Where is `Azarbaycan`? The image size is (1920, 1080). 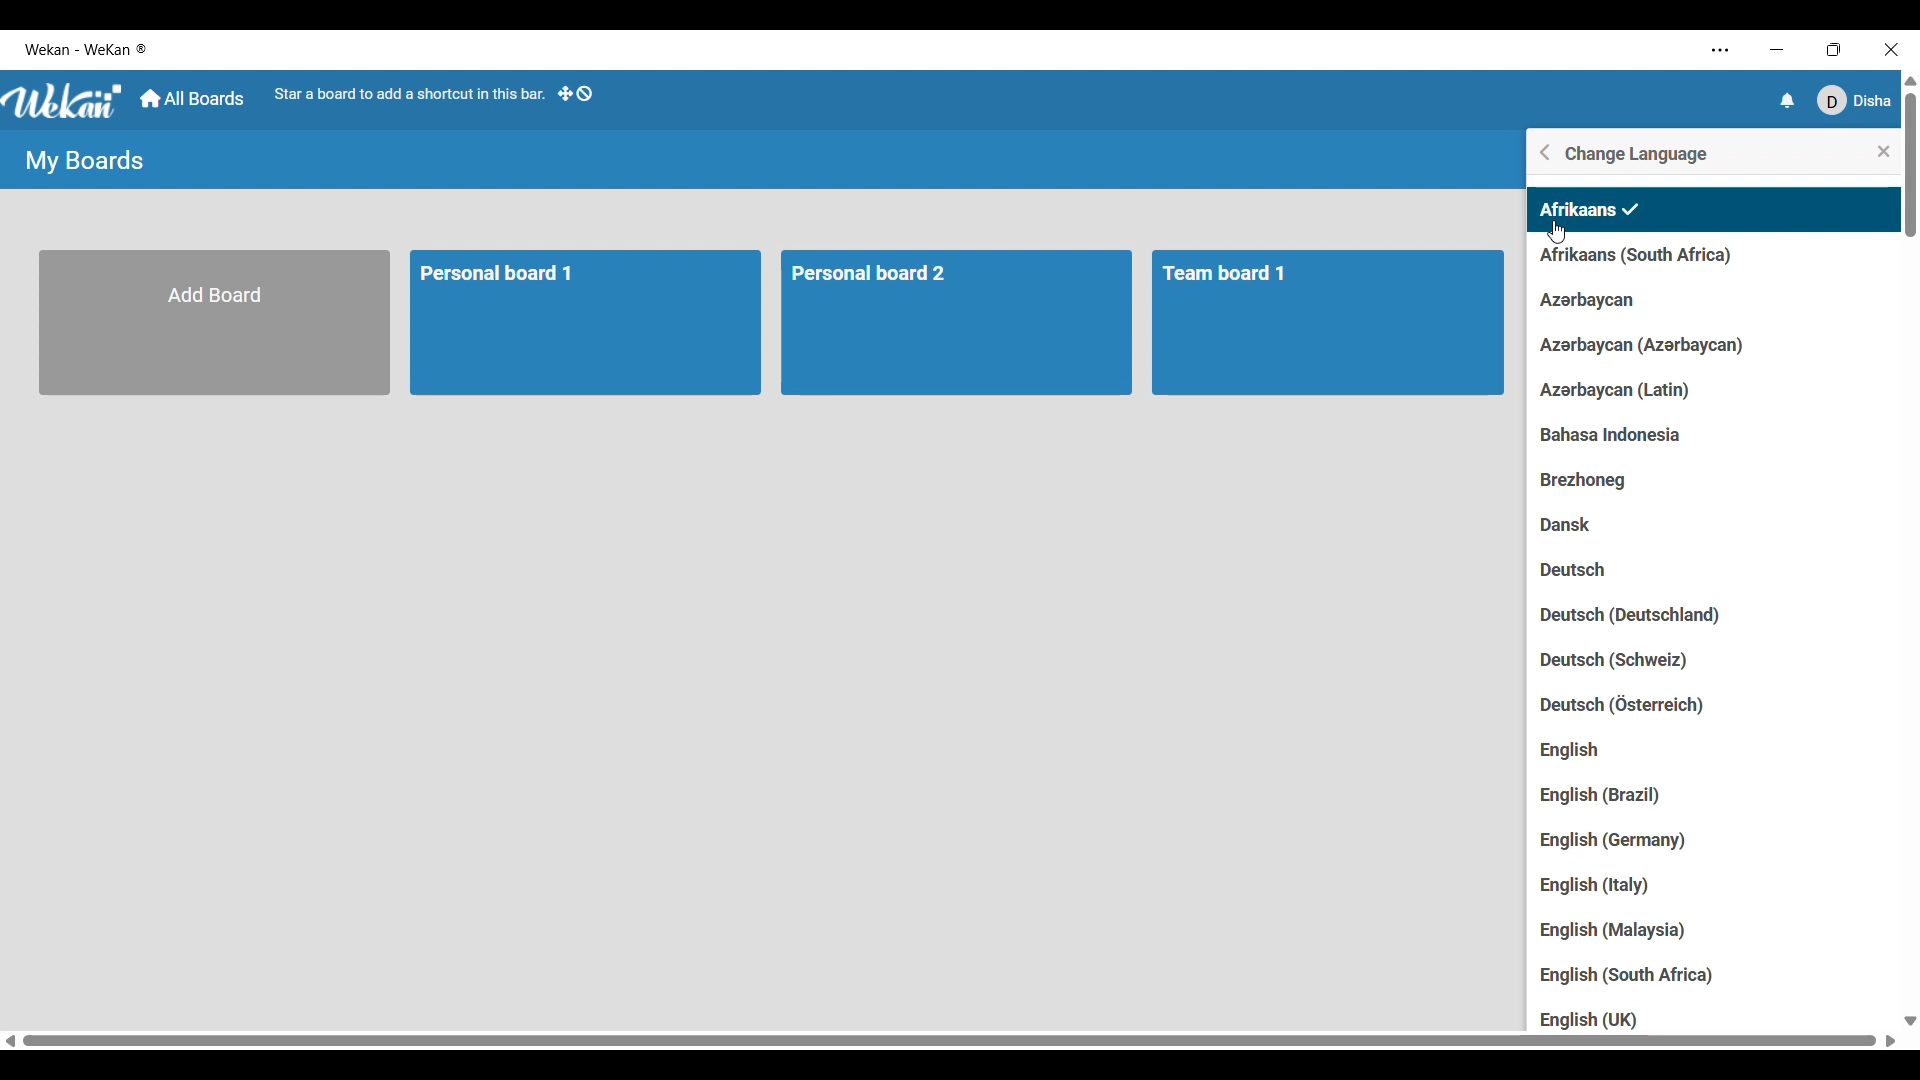
Azarbaycan is located at coordinates (1583, 301).